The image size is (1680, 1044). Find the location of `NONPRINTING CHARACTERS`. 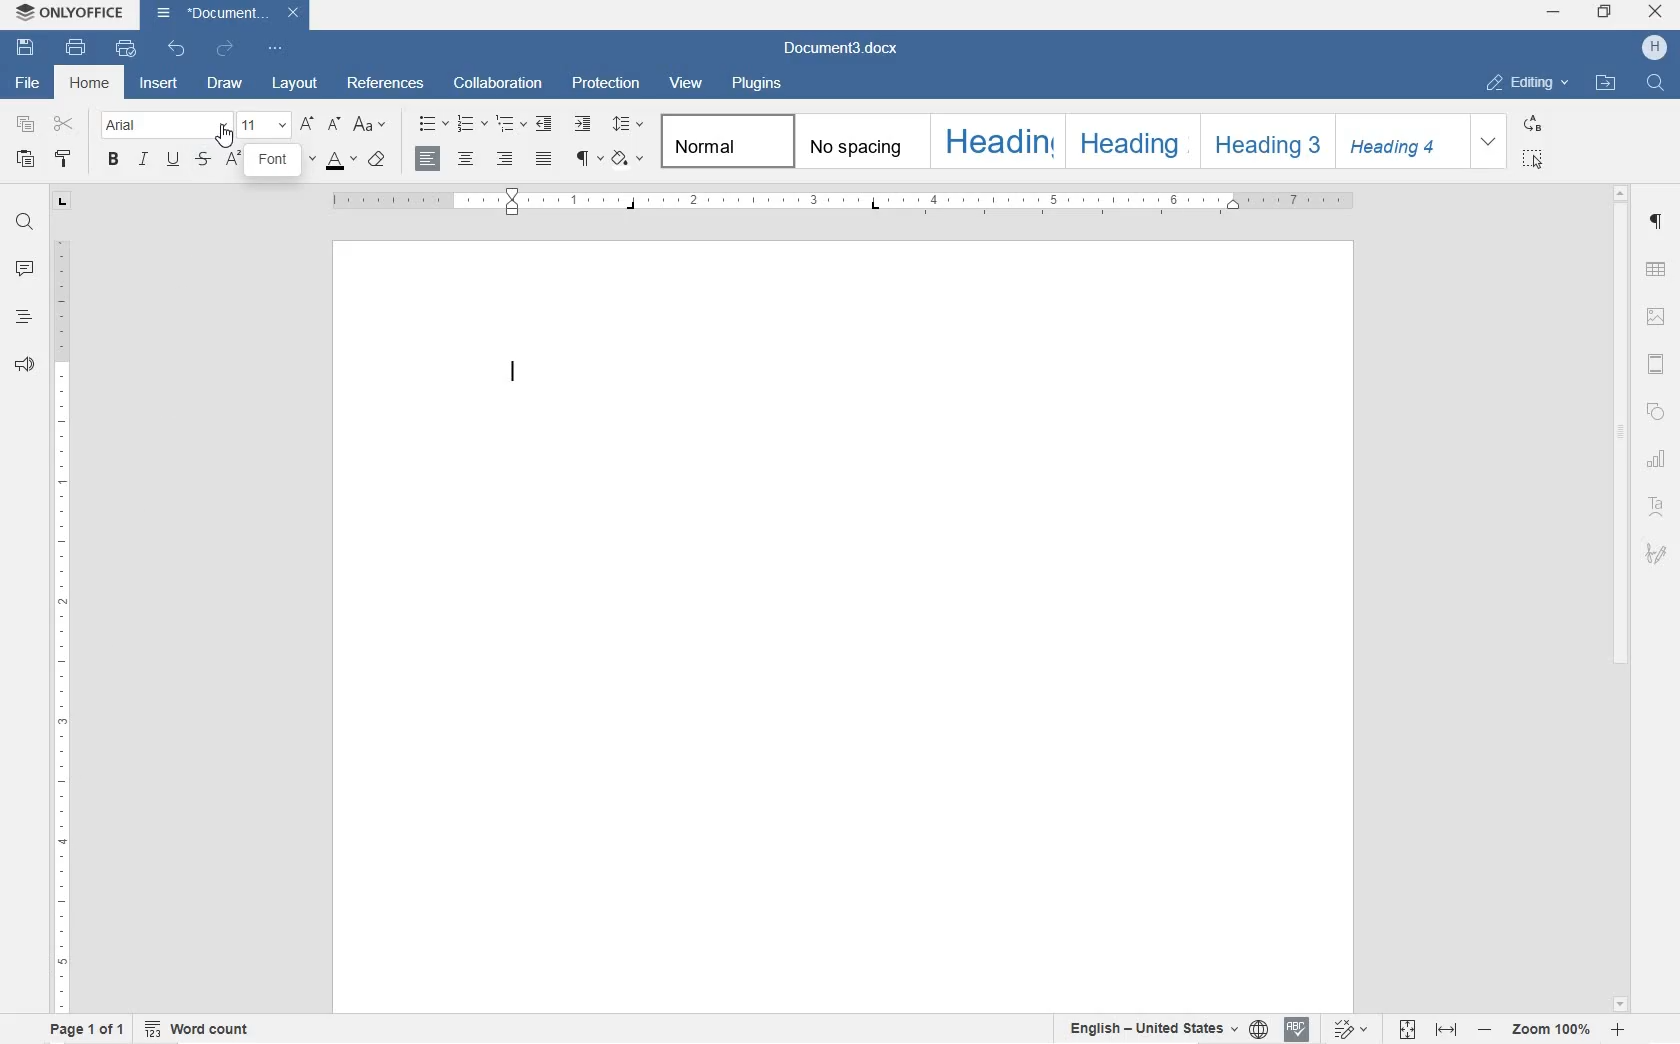

NONPRINTING CHARACTERS is located at coordinates (589, 158).